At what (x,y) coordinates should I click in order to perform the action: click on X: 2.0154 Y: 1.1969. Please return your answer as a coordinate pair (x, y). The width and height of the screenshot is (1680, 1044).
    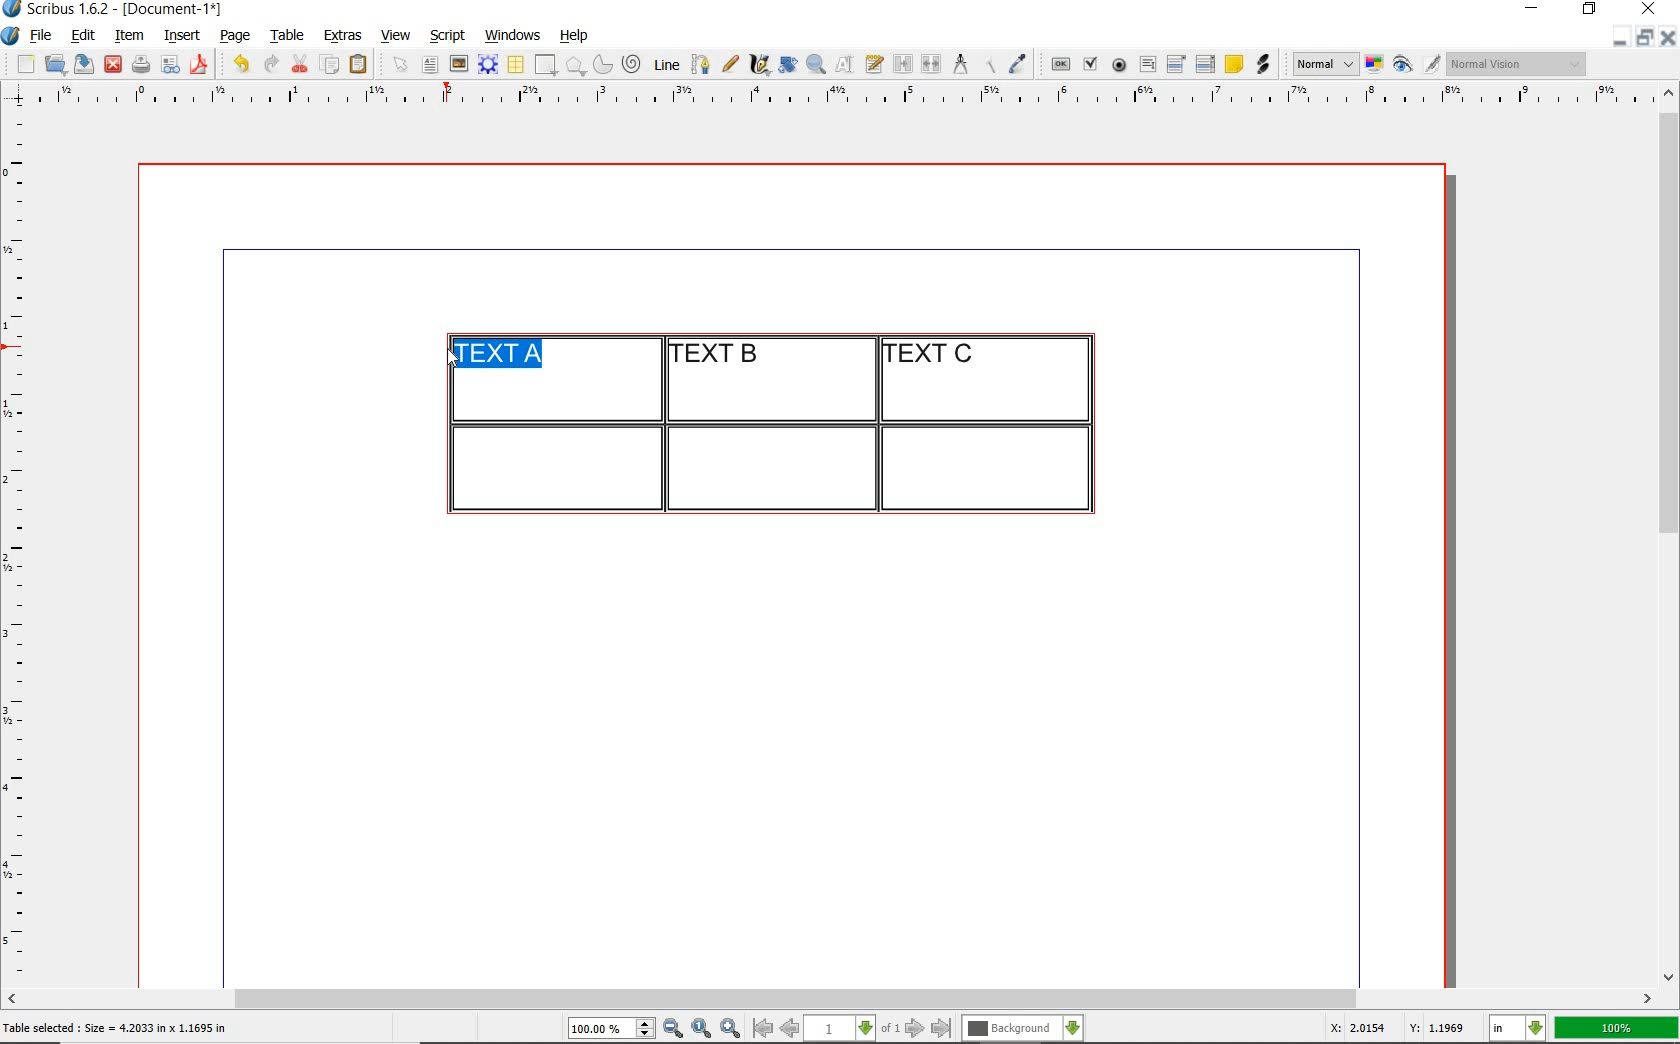
    Looking at the image, I should click on (1401, 1028).